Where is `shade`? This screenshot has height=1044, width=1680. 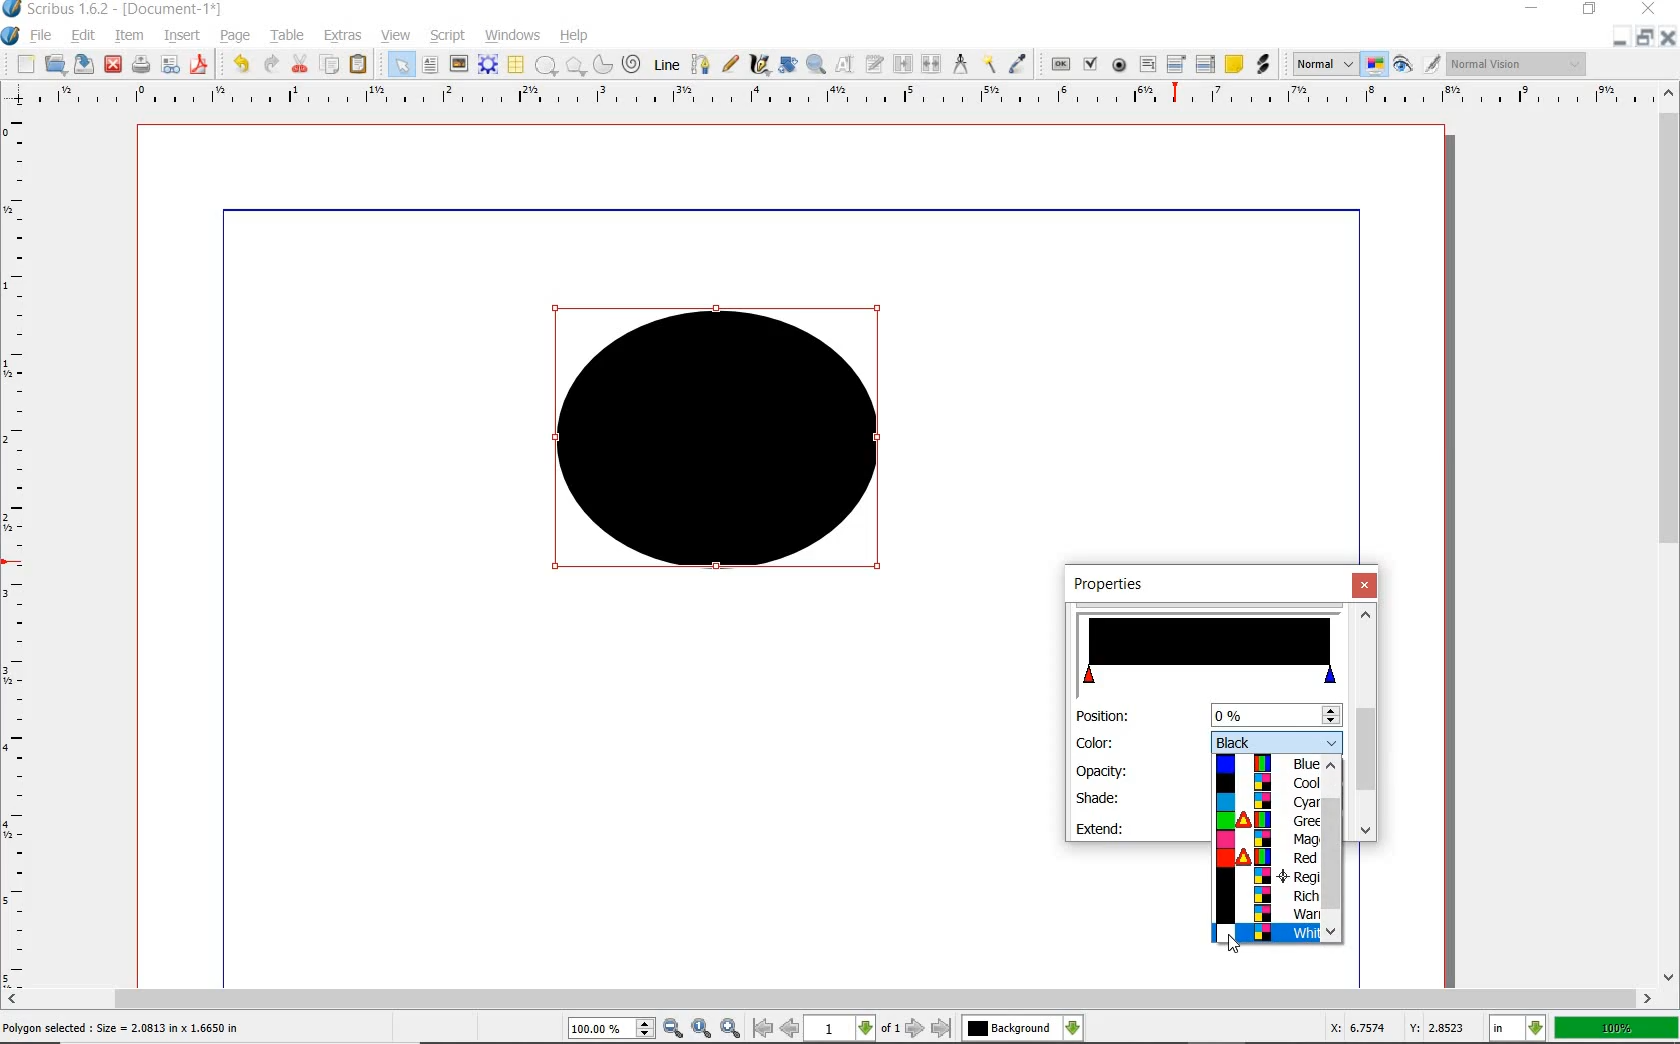
shade is located at coordinates (1098, 797).